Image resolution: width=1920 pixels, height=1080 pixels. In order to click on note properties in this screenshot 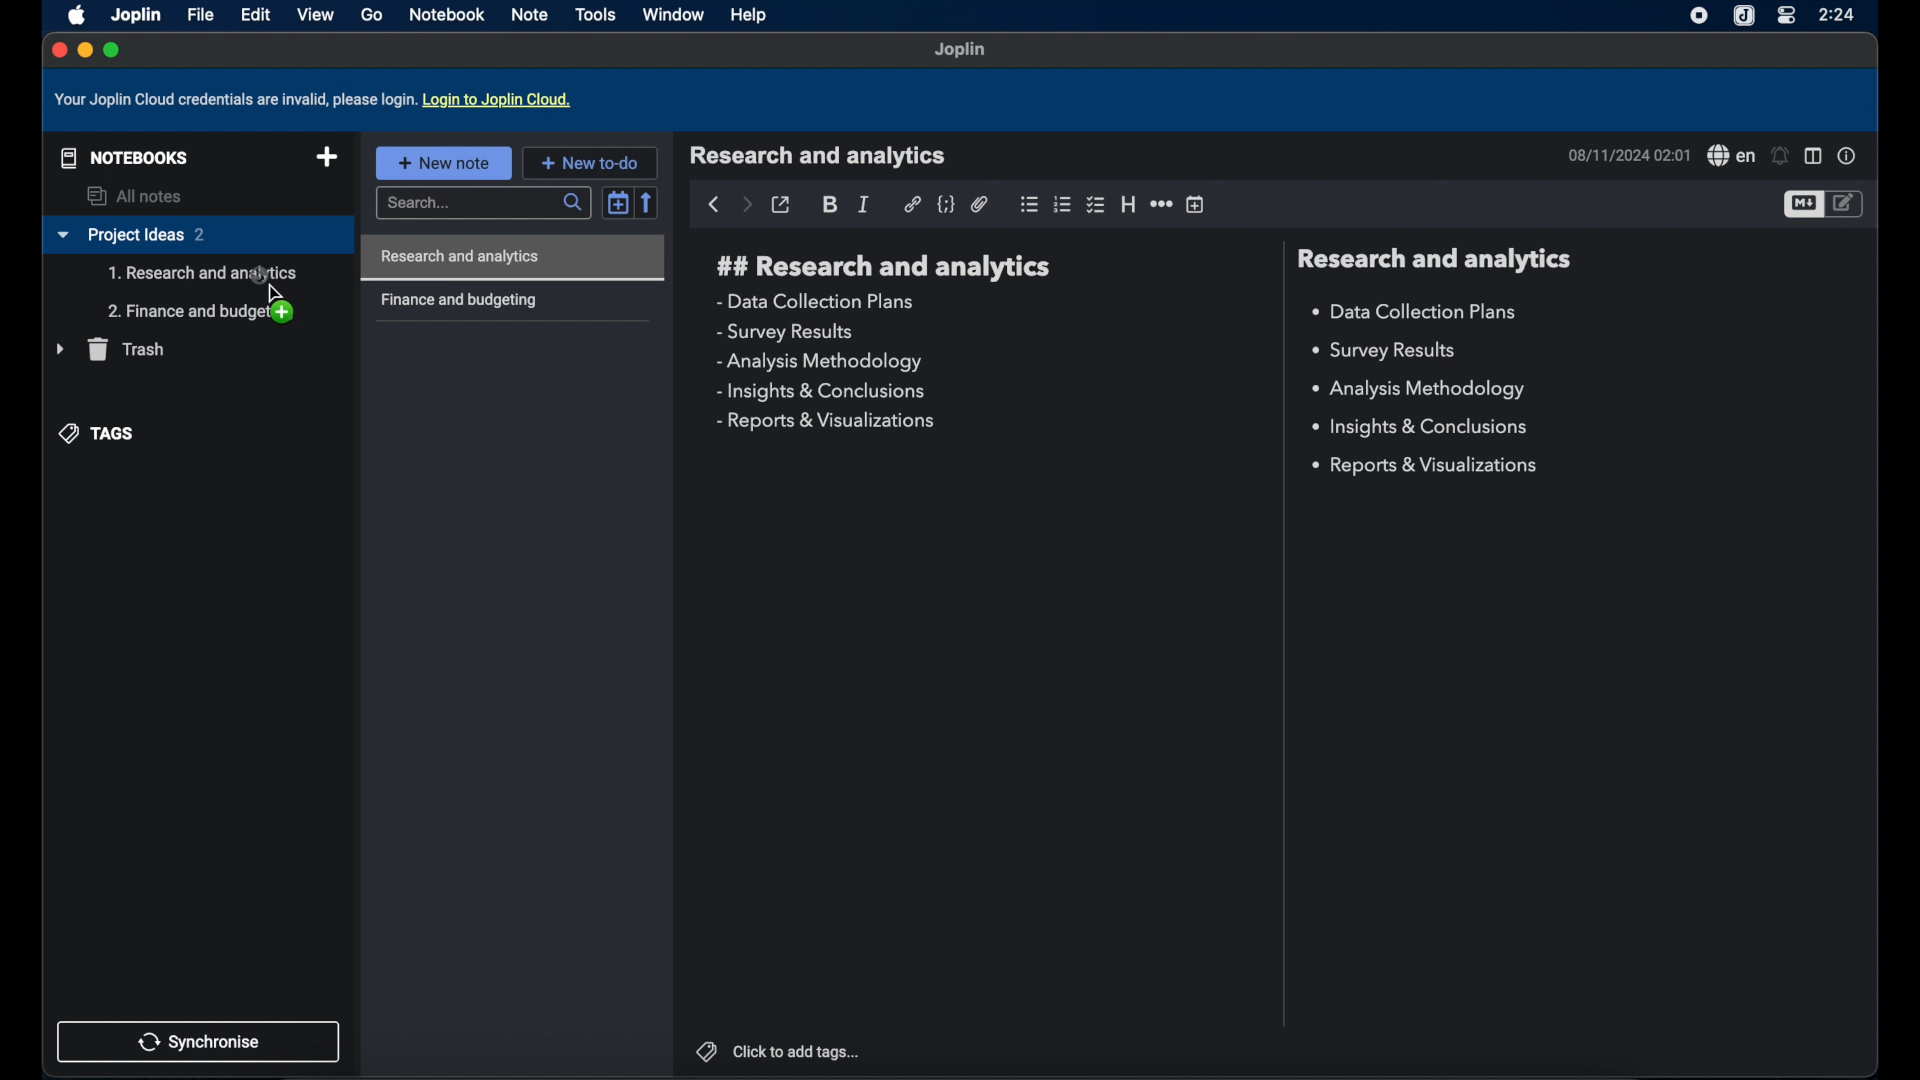, I will do `click(1847, 156)`.